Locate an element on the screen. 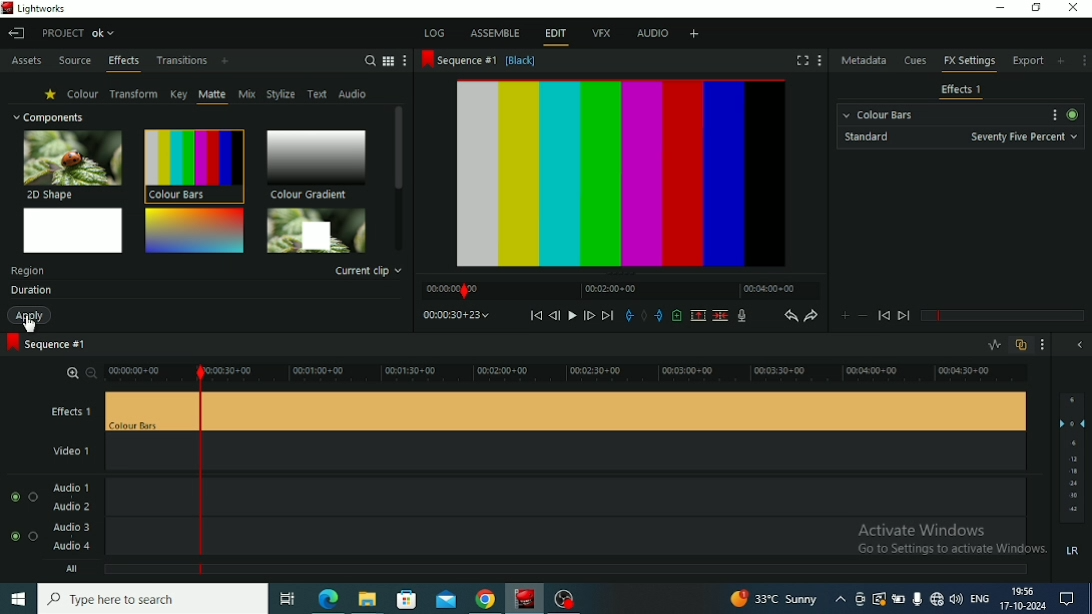 The image size is (1092, 614). Add a cue at the current position is located at coordinates (677, 315).